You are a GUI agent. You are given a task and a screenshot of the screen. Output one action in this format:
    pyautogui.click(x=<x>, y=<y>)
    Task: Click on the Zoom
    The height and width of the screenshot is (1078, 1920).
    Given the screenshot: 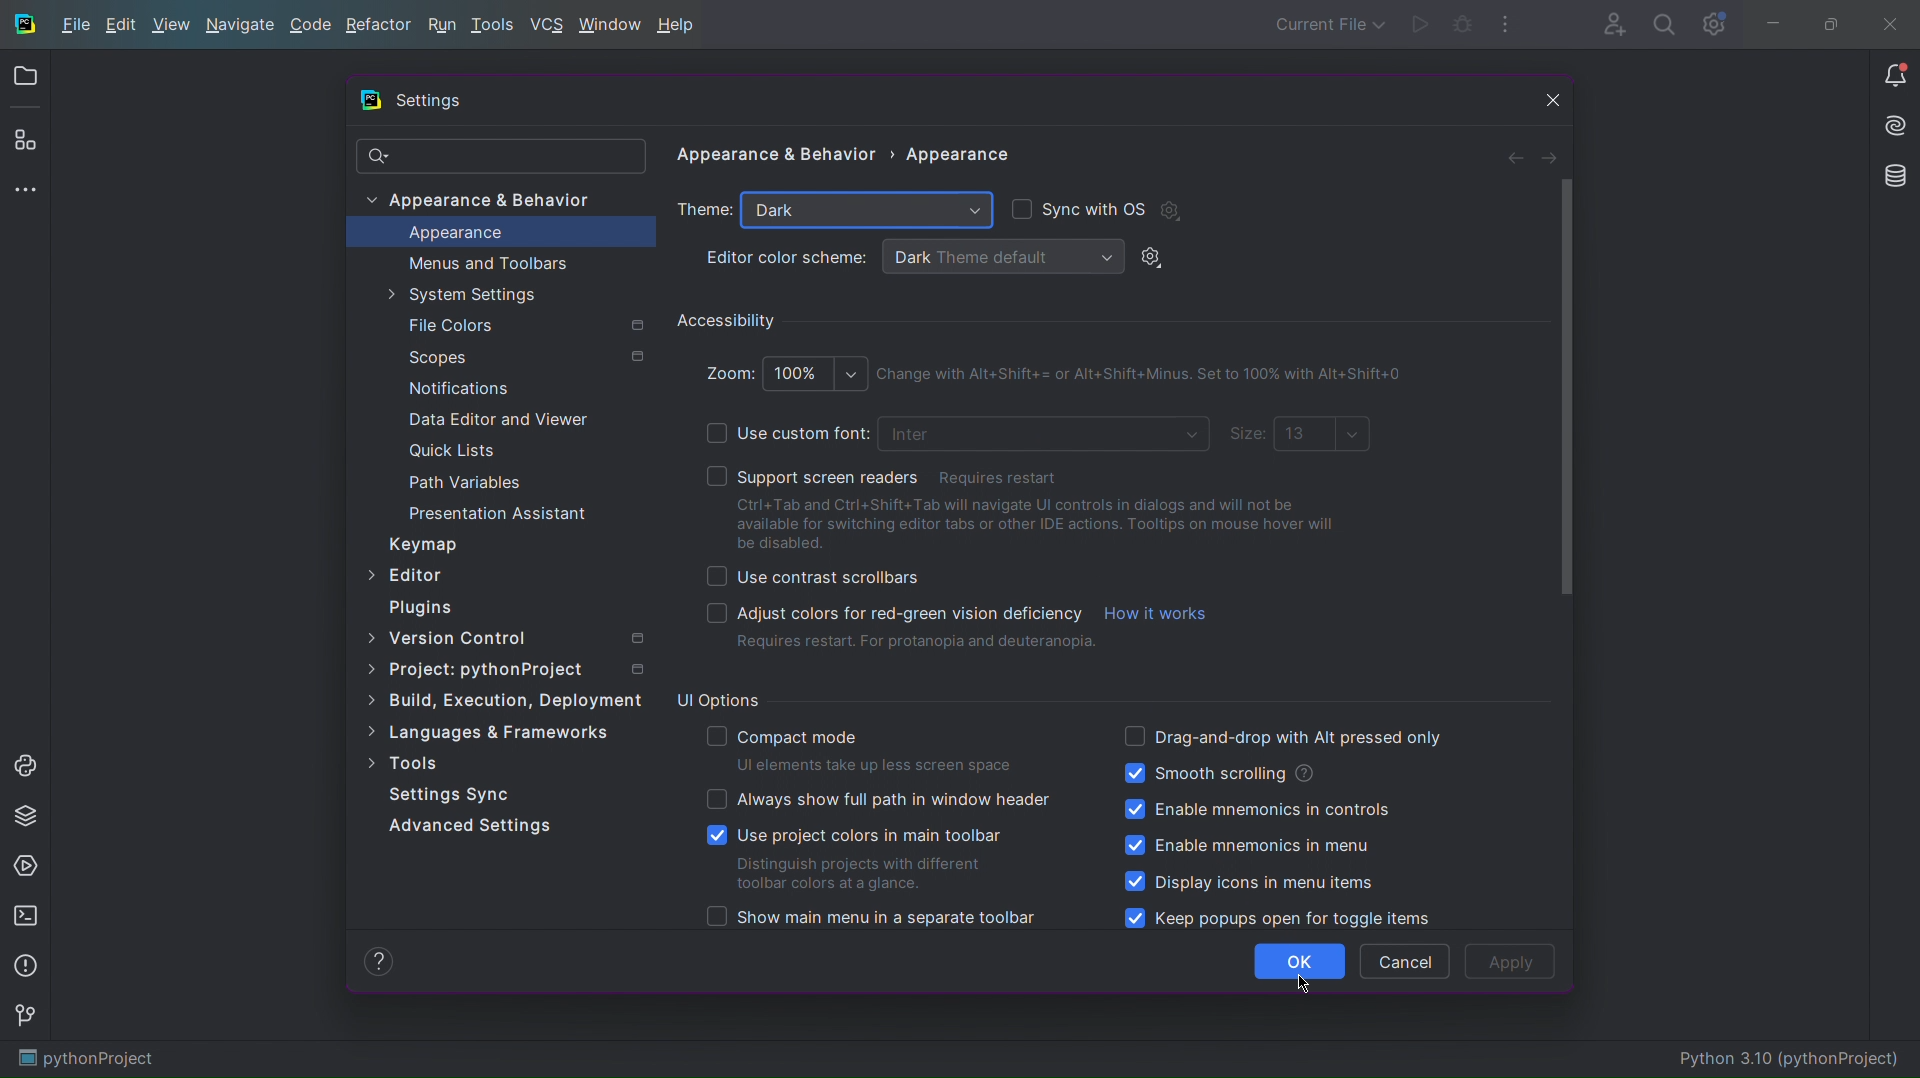 What is the action you would take?
    pyautogui.click(x=783, y=370)
    